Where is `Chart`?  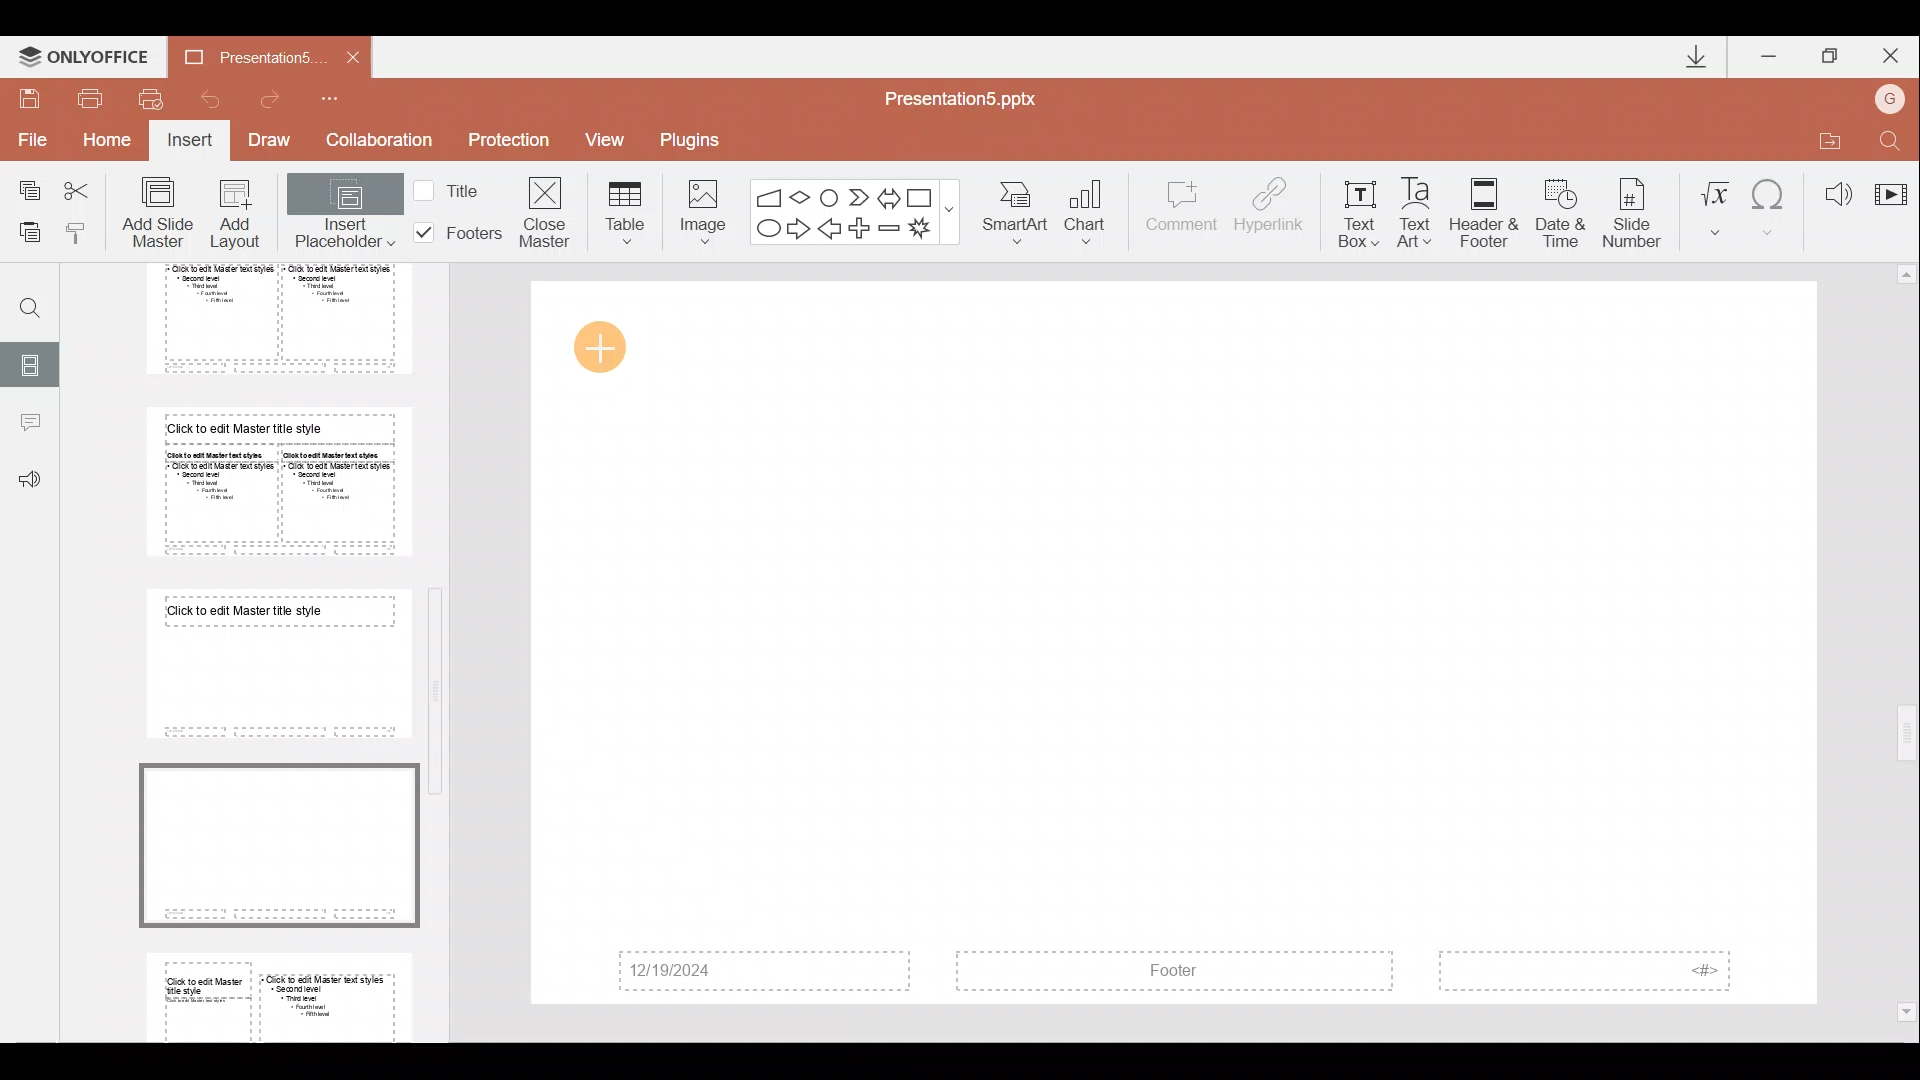
Chart is located at coordinates (1098, 214).